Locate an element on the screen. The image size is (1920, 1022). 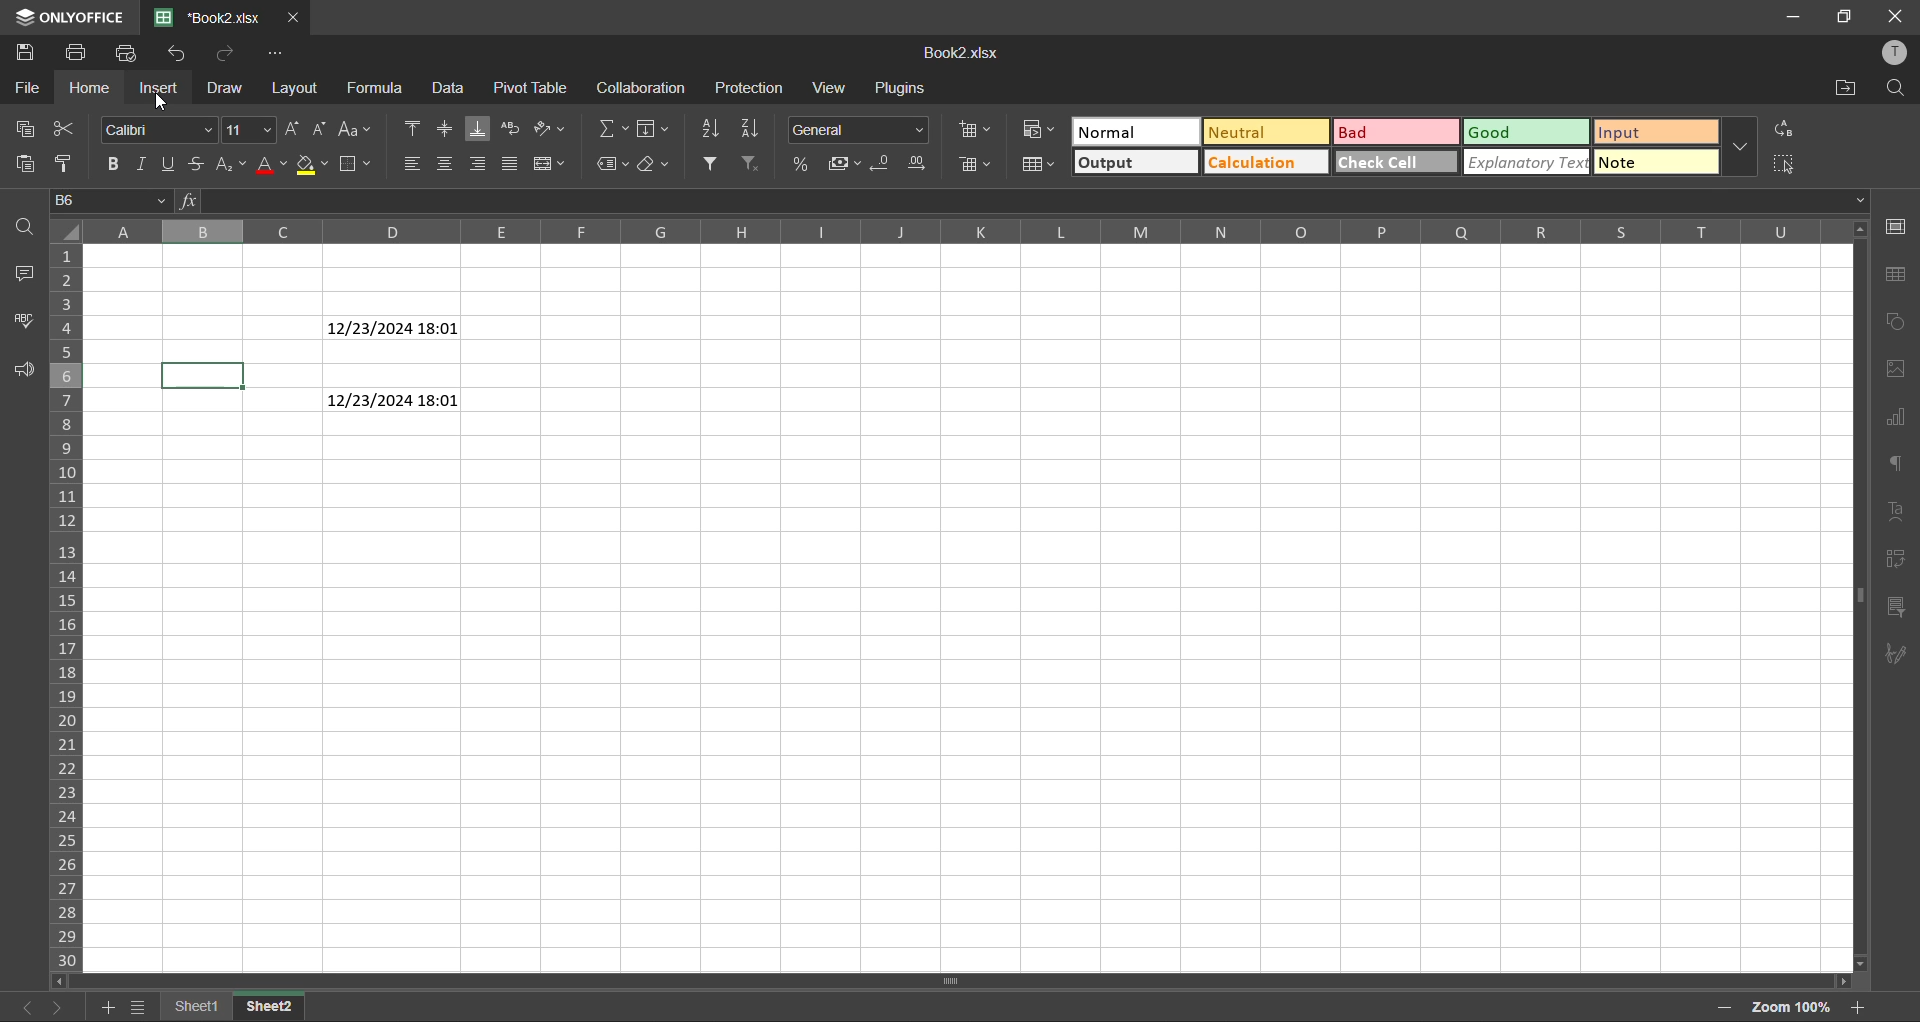
bad is located at coordinates (1401, 133).